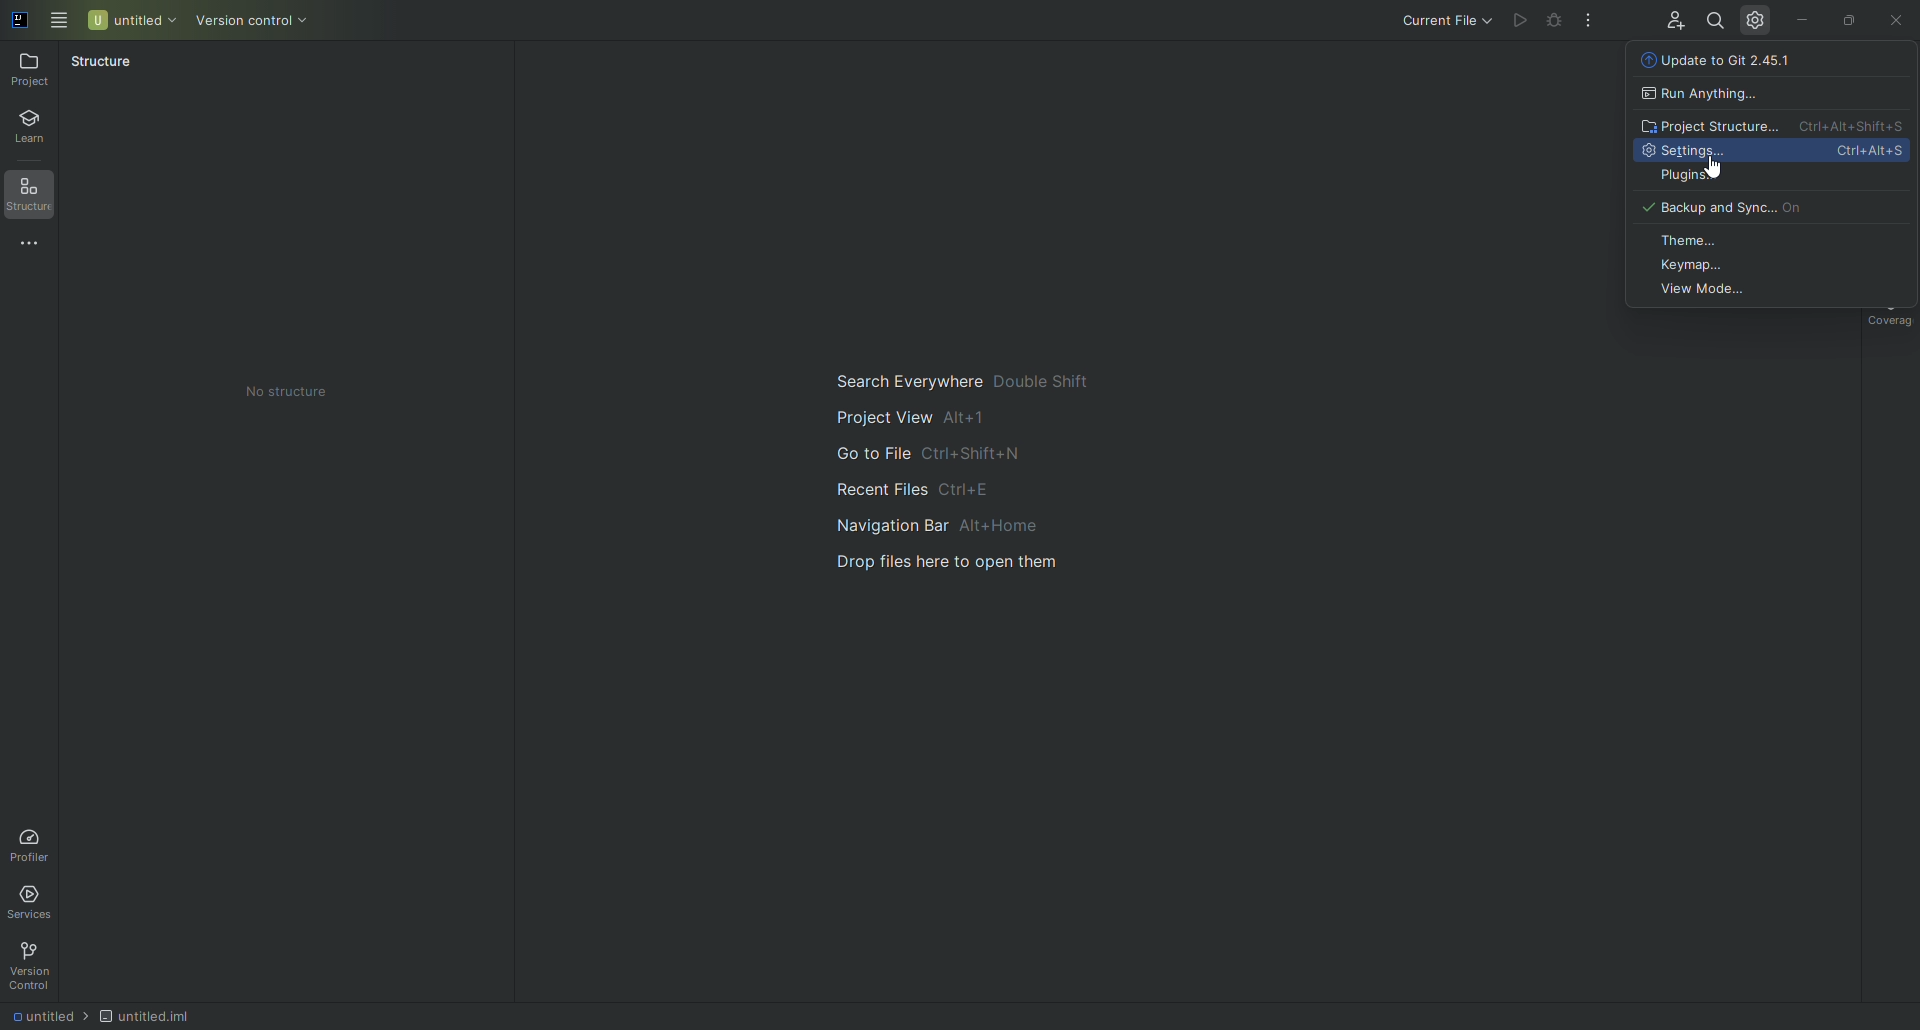 The width and height of the screenshot is (1920, 1030). What do you see at coordinates (1719, 55) in the screenshot?
I see `Update` at bounding box center [1719, 55].